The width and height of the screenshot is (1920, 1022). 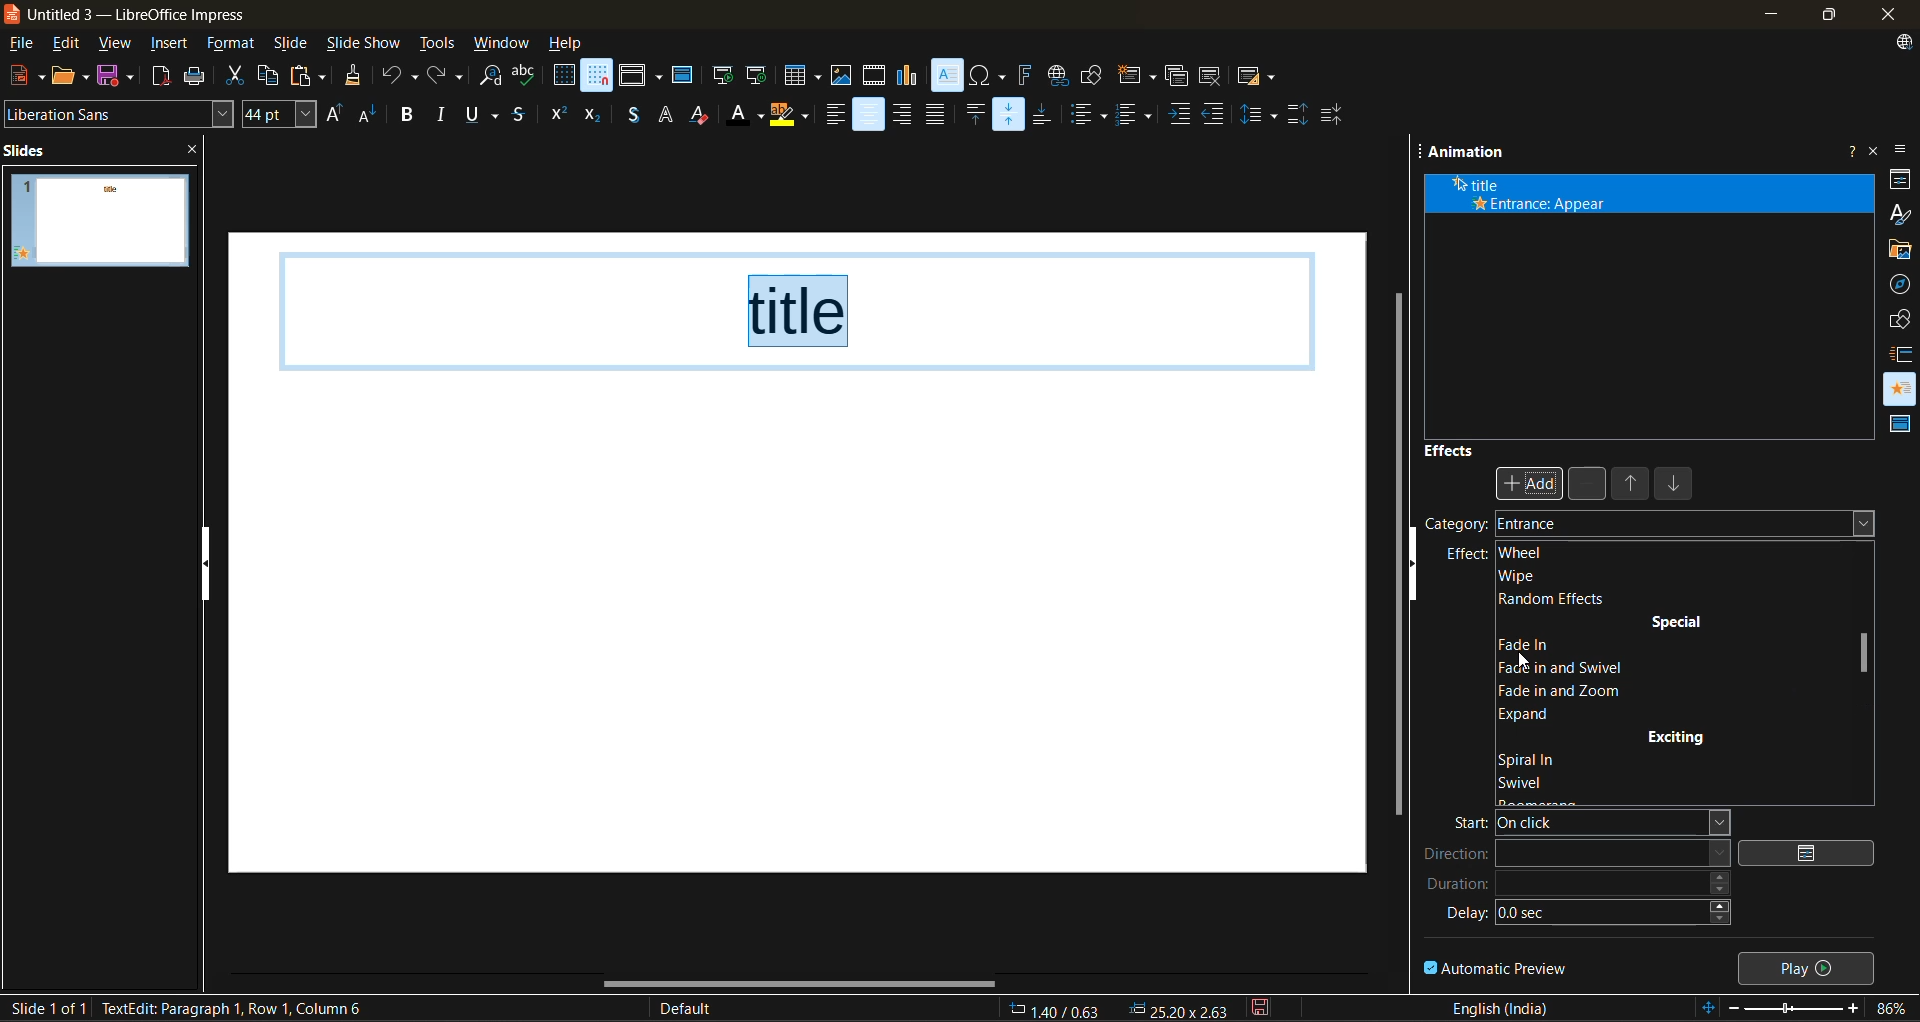 I want to click on insert fontwork text, so click(x=1025, y=75).